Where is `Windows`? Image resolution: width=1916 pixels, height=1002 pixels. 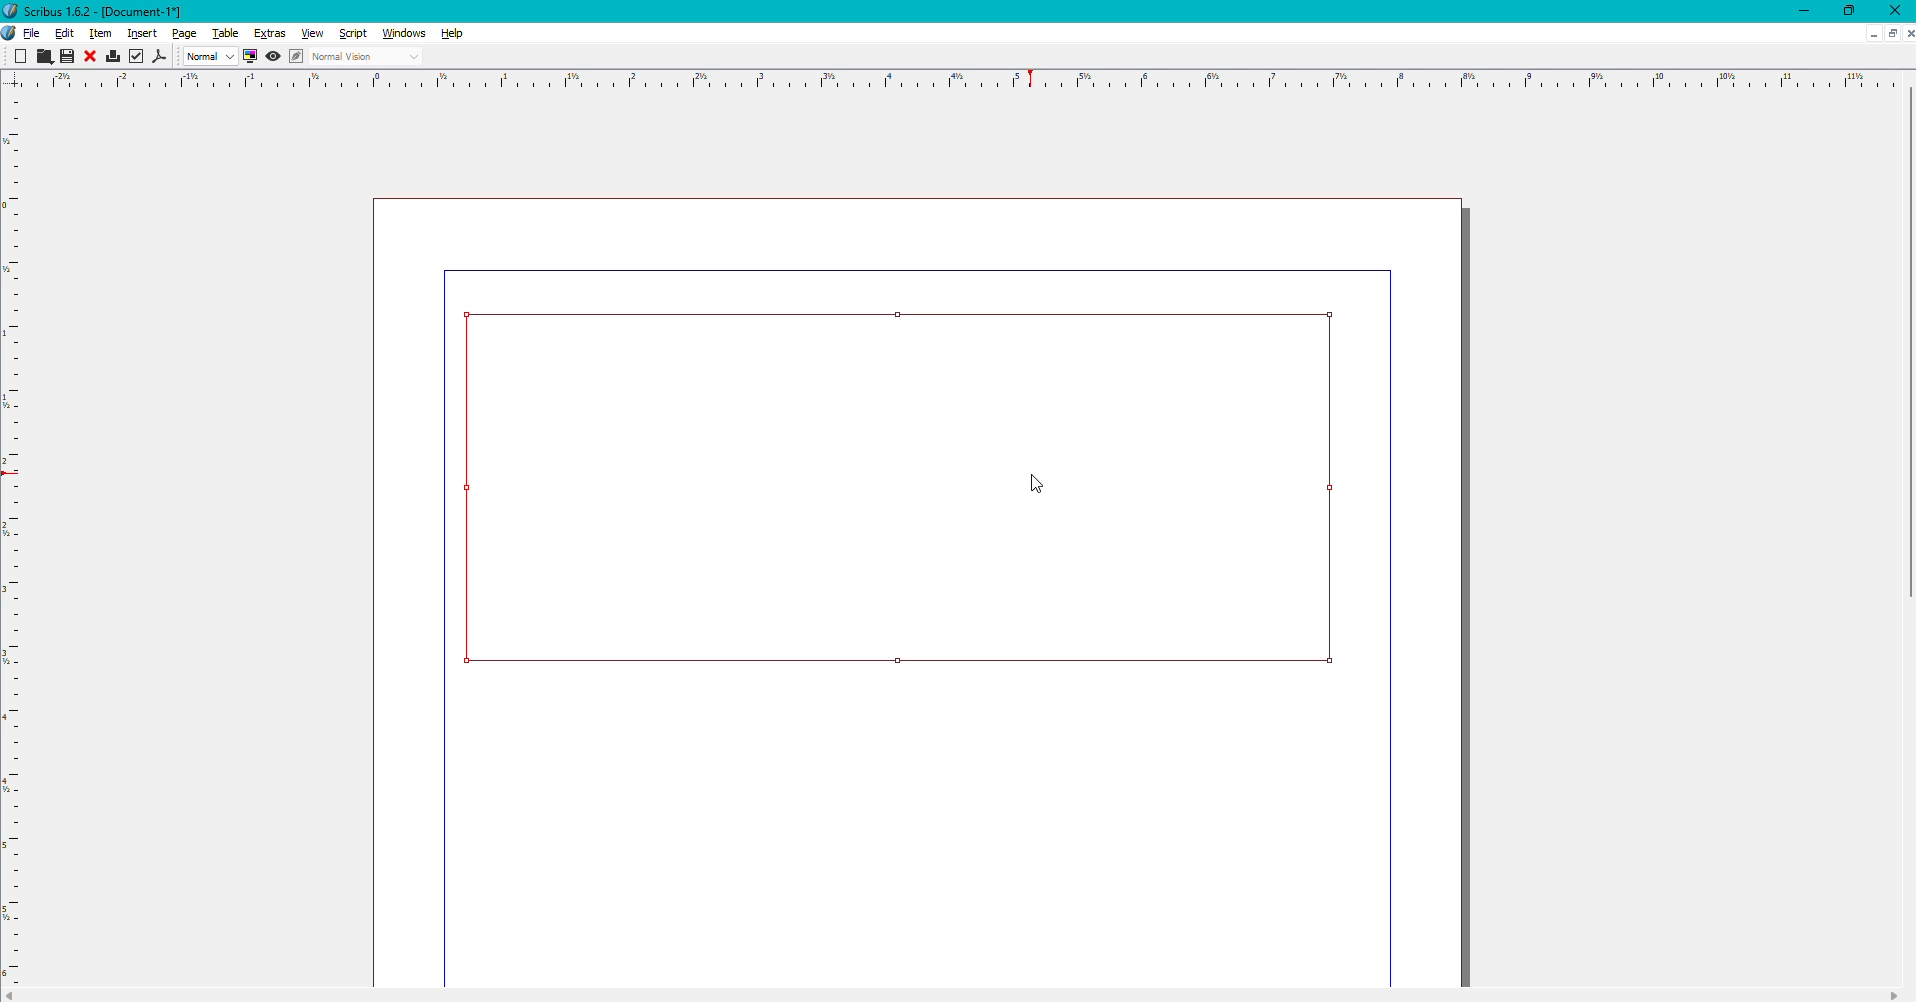 Windows is located at coordinates (402, 34).